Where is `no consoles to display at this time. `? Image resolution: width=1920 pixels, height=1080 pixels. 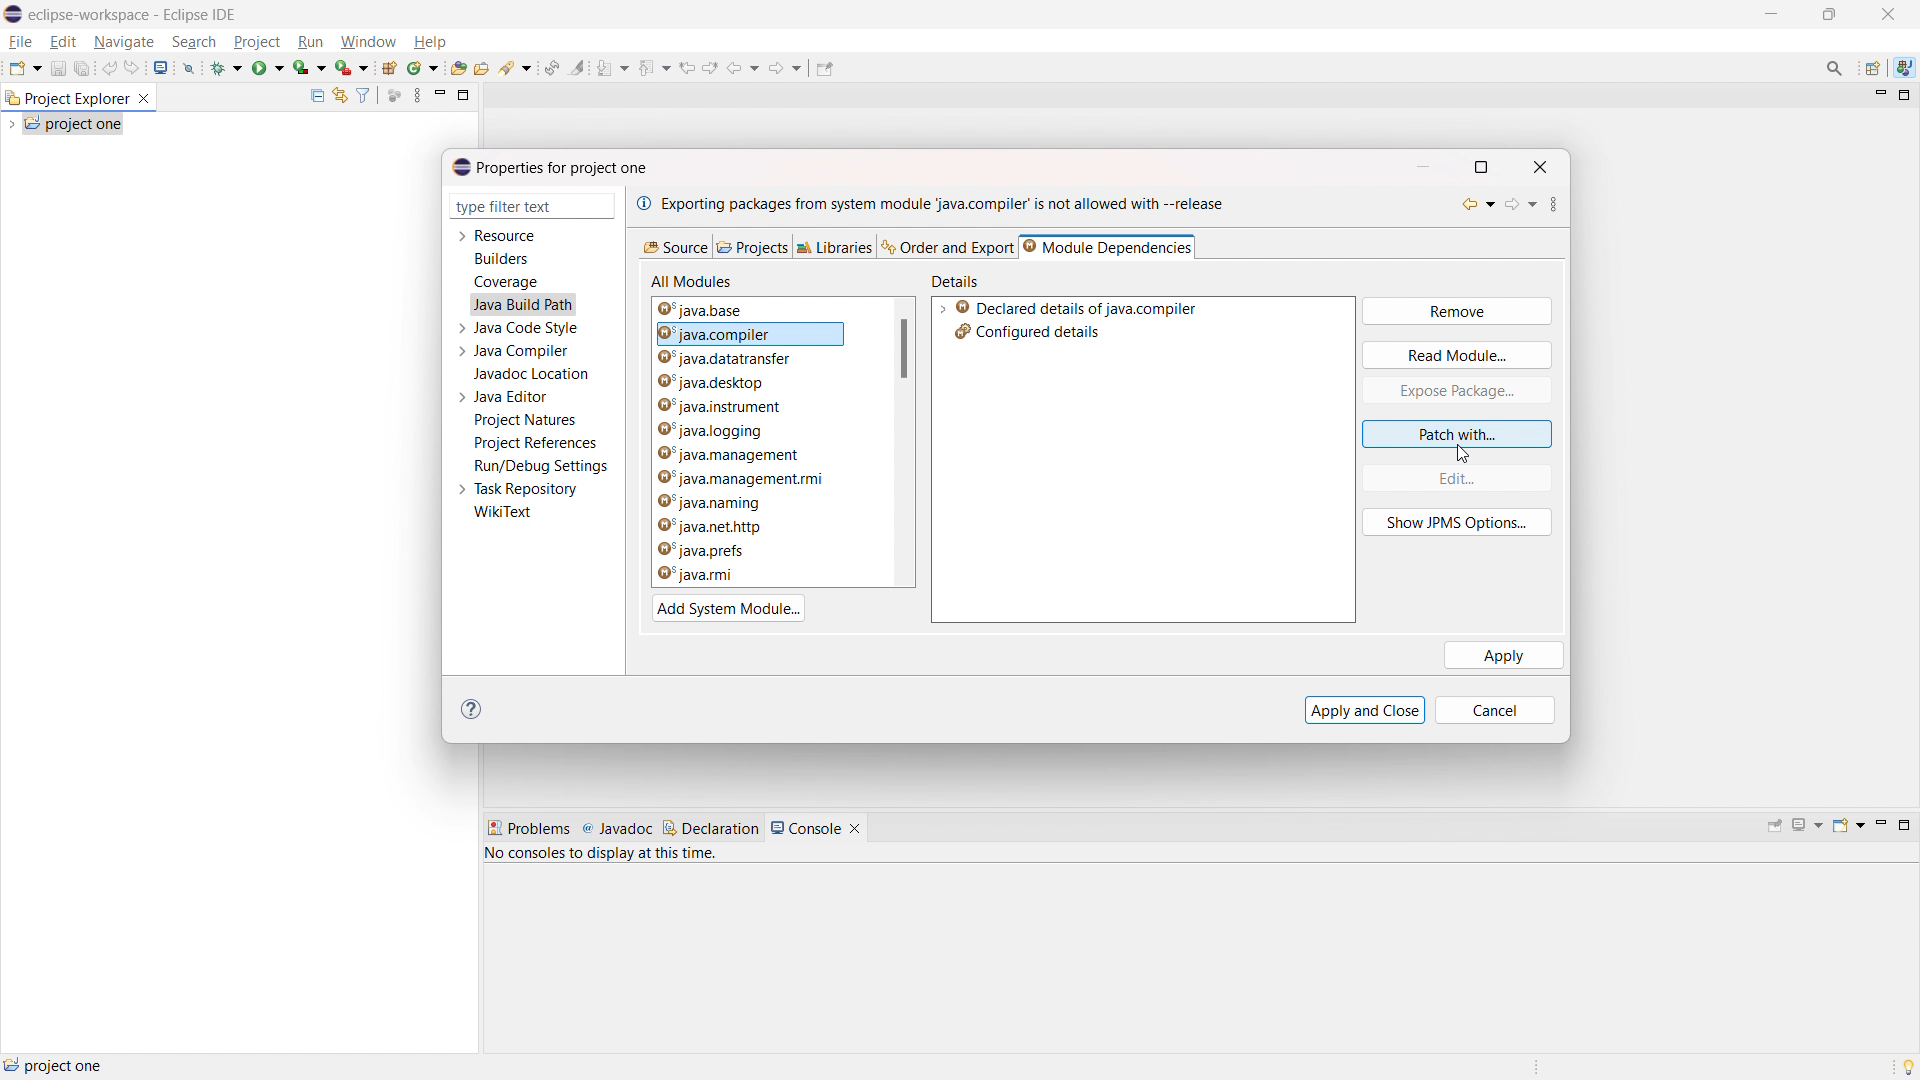
no consoles to display at this time.  is located at coordinates (605, 857).